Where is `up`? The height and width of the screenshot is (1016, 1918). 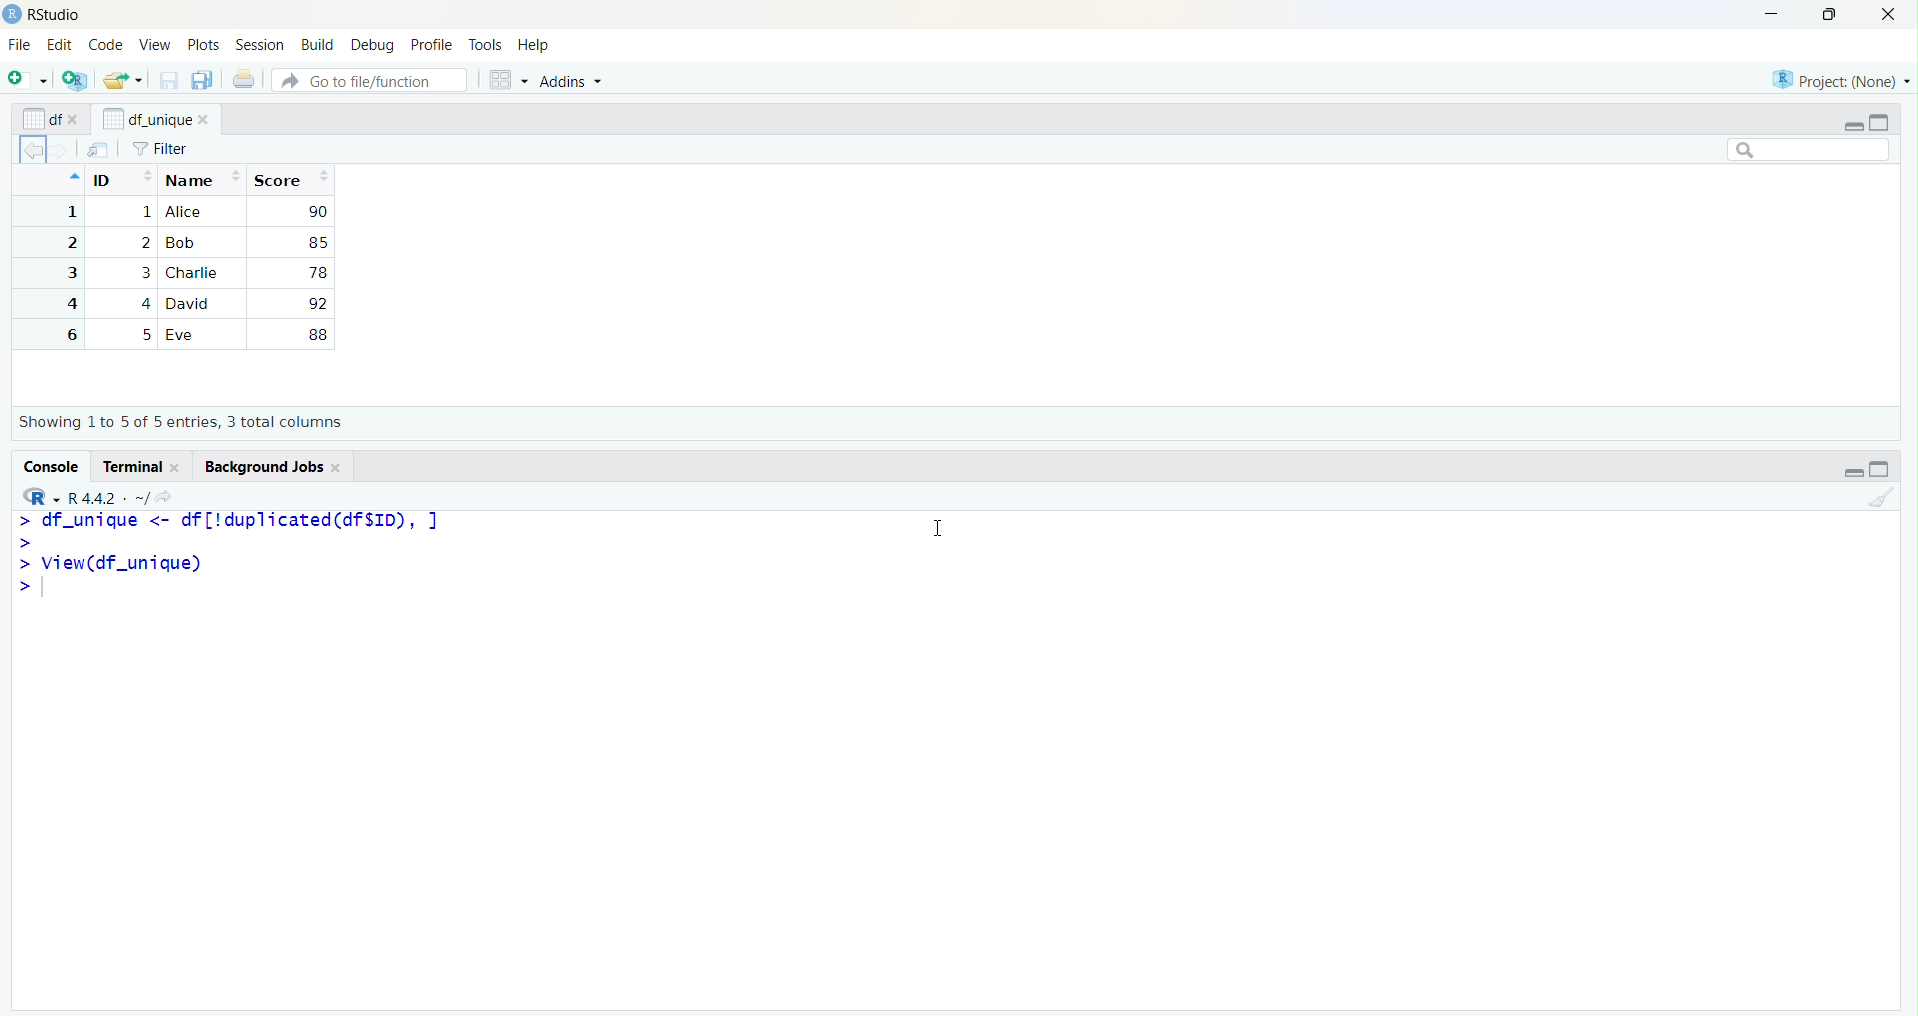
up is located at coordinates (71, 177).